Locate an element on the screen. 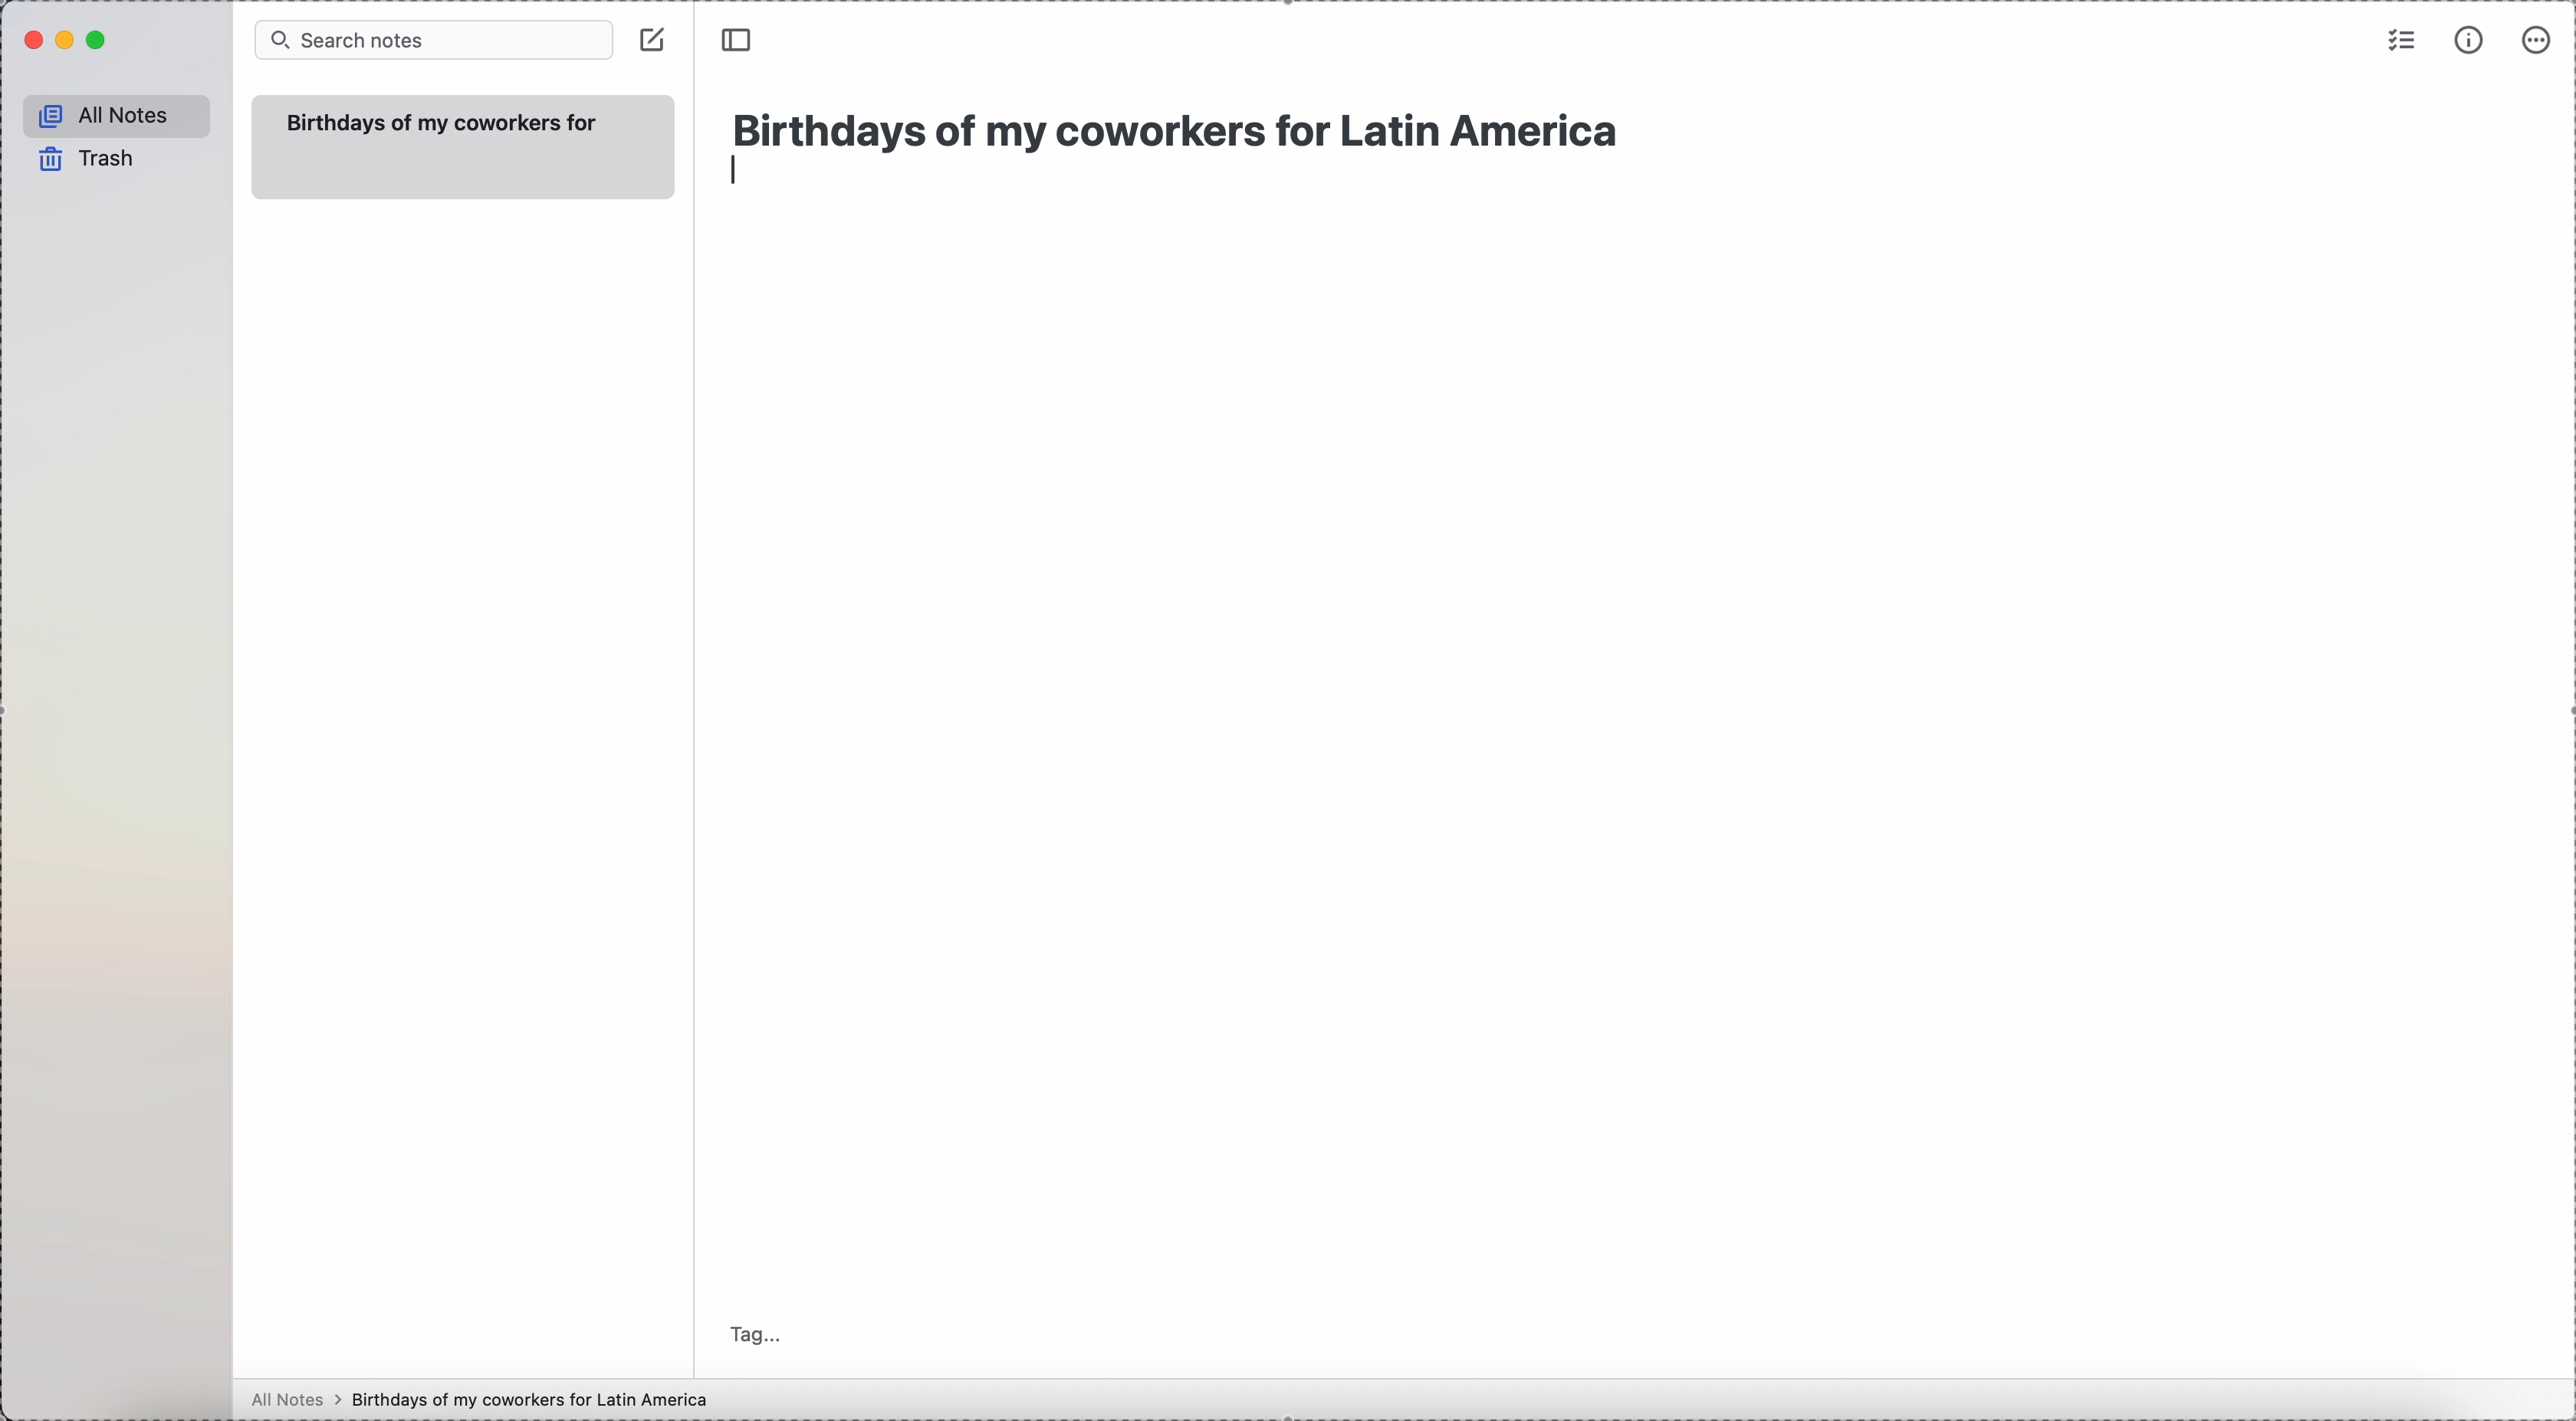 Image resolution: width=2576 pixels, height=1421 pixels. search bar is located at coordinates (432, 38).